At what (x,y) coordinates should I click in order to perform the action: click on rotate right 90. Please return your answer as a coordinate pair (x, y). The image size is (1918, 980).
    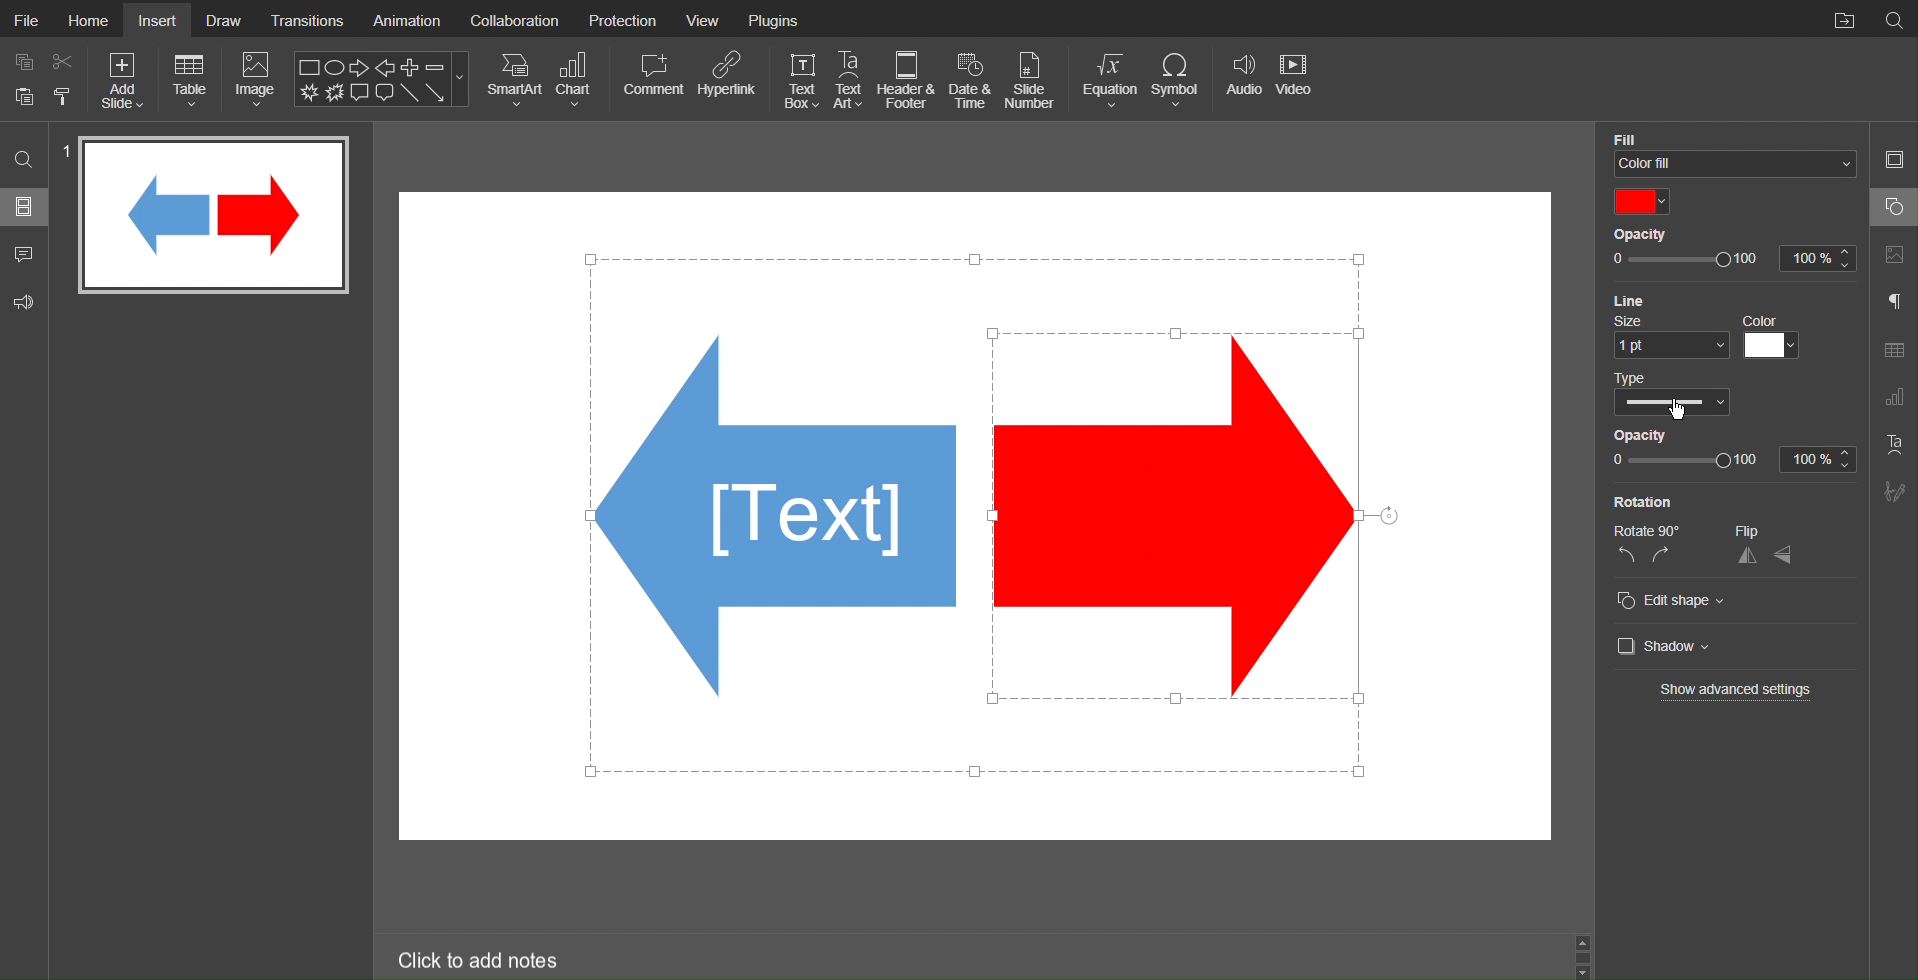
    Looking at the image, I should click on (1664, 557).